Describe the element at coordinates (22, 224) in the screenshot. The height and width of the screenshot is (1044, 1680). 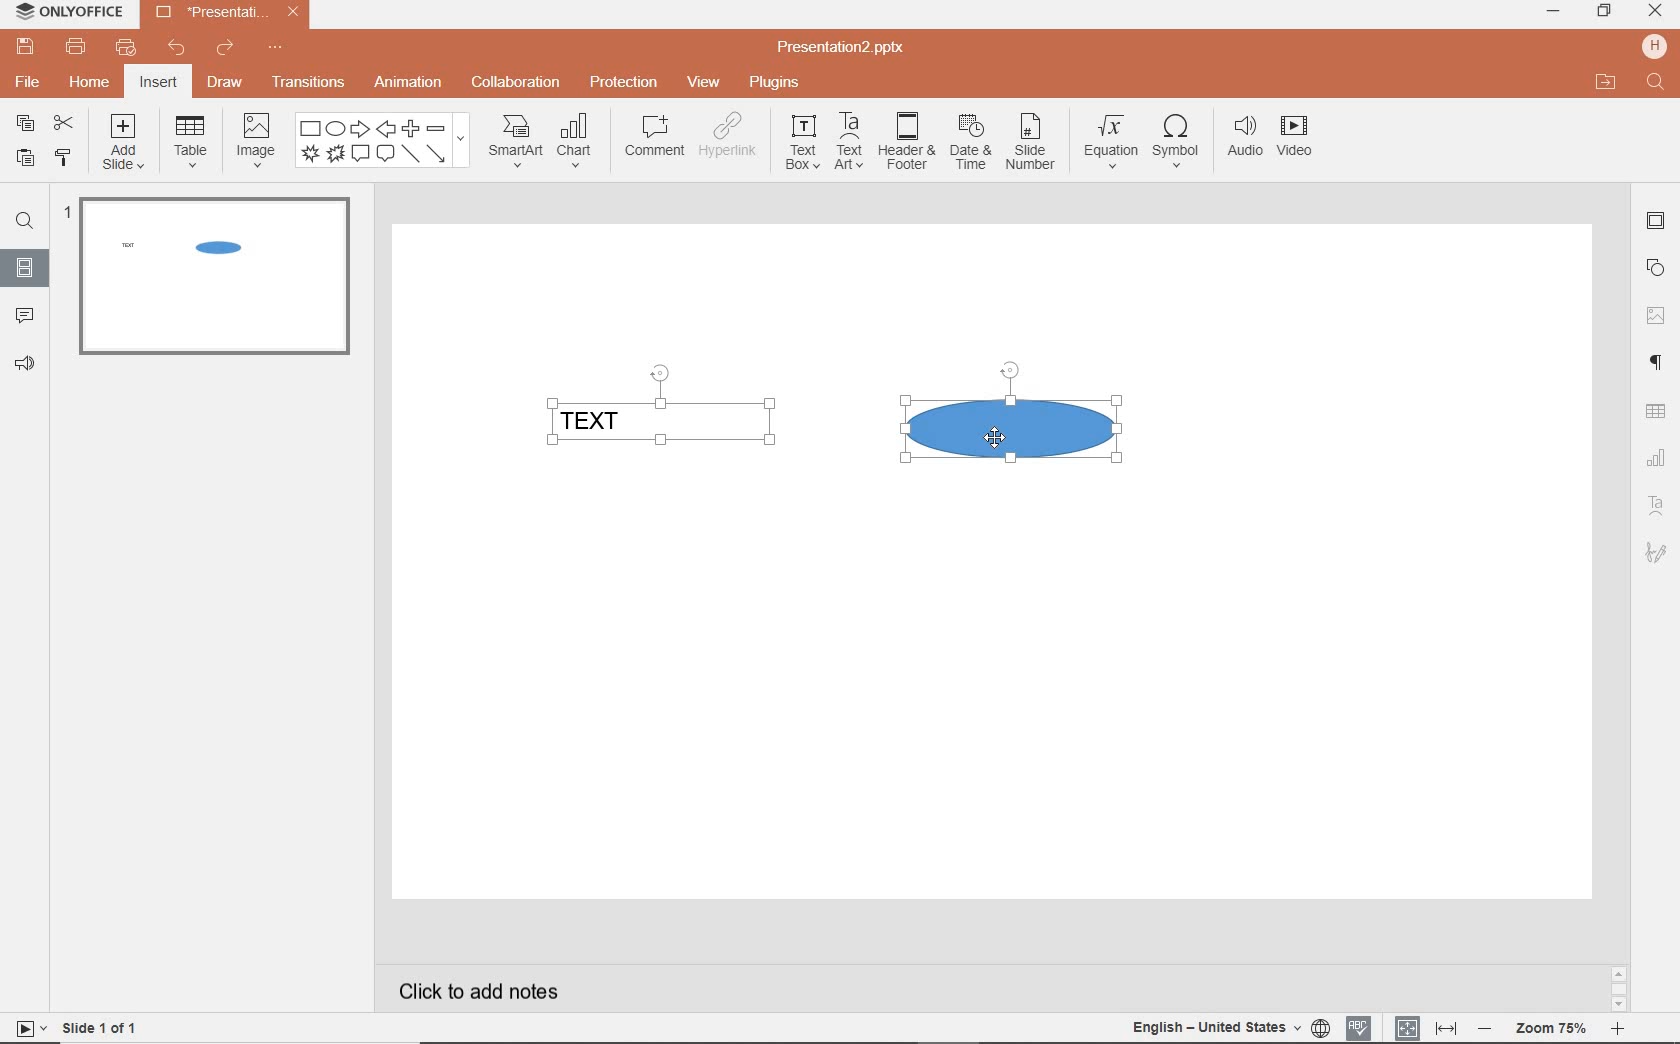
I see `FIND` at that location.